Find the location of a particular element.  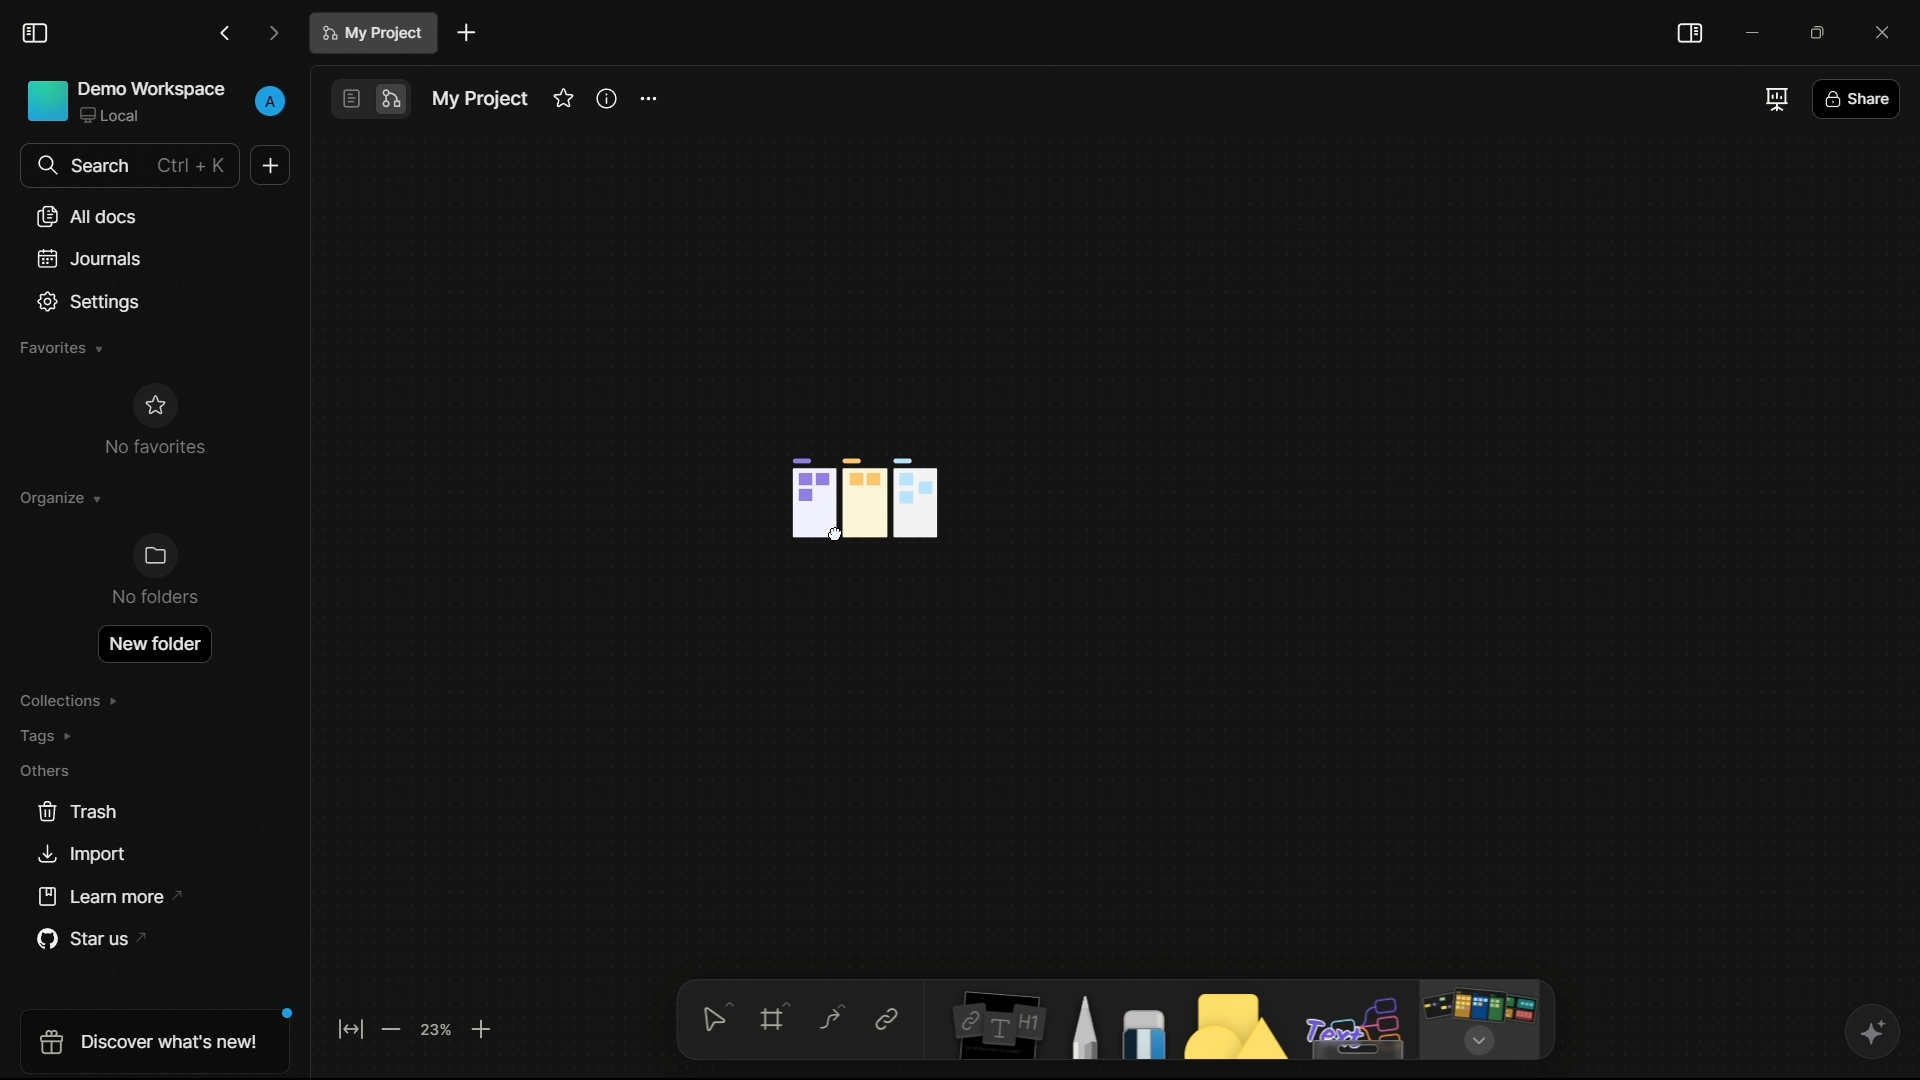

settings is located at coordinates (653, 99).